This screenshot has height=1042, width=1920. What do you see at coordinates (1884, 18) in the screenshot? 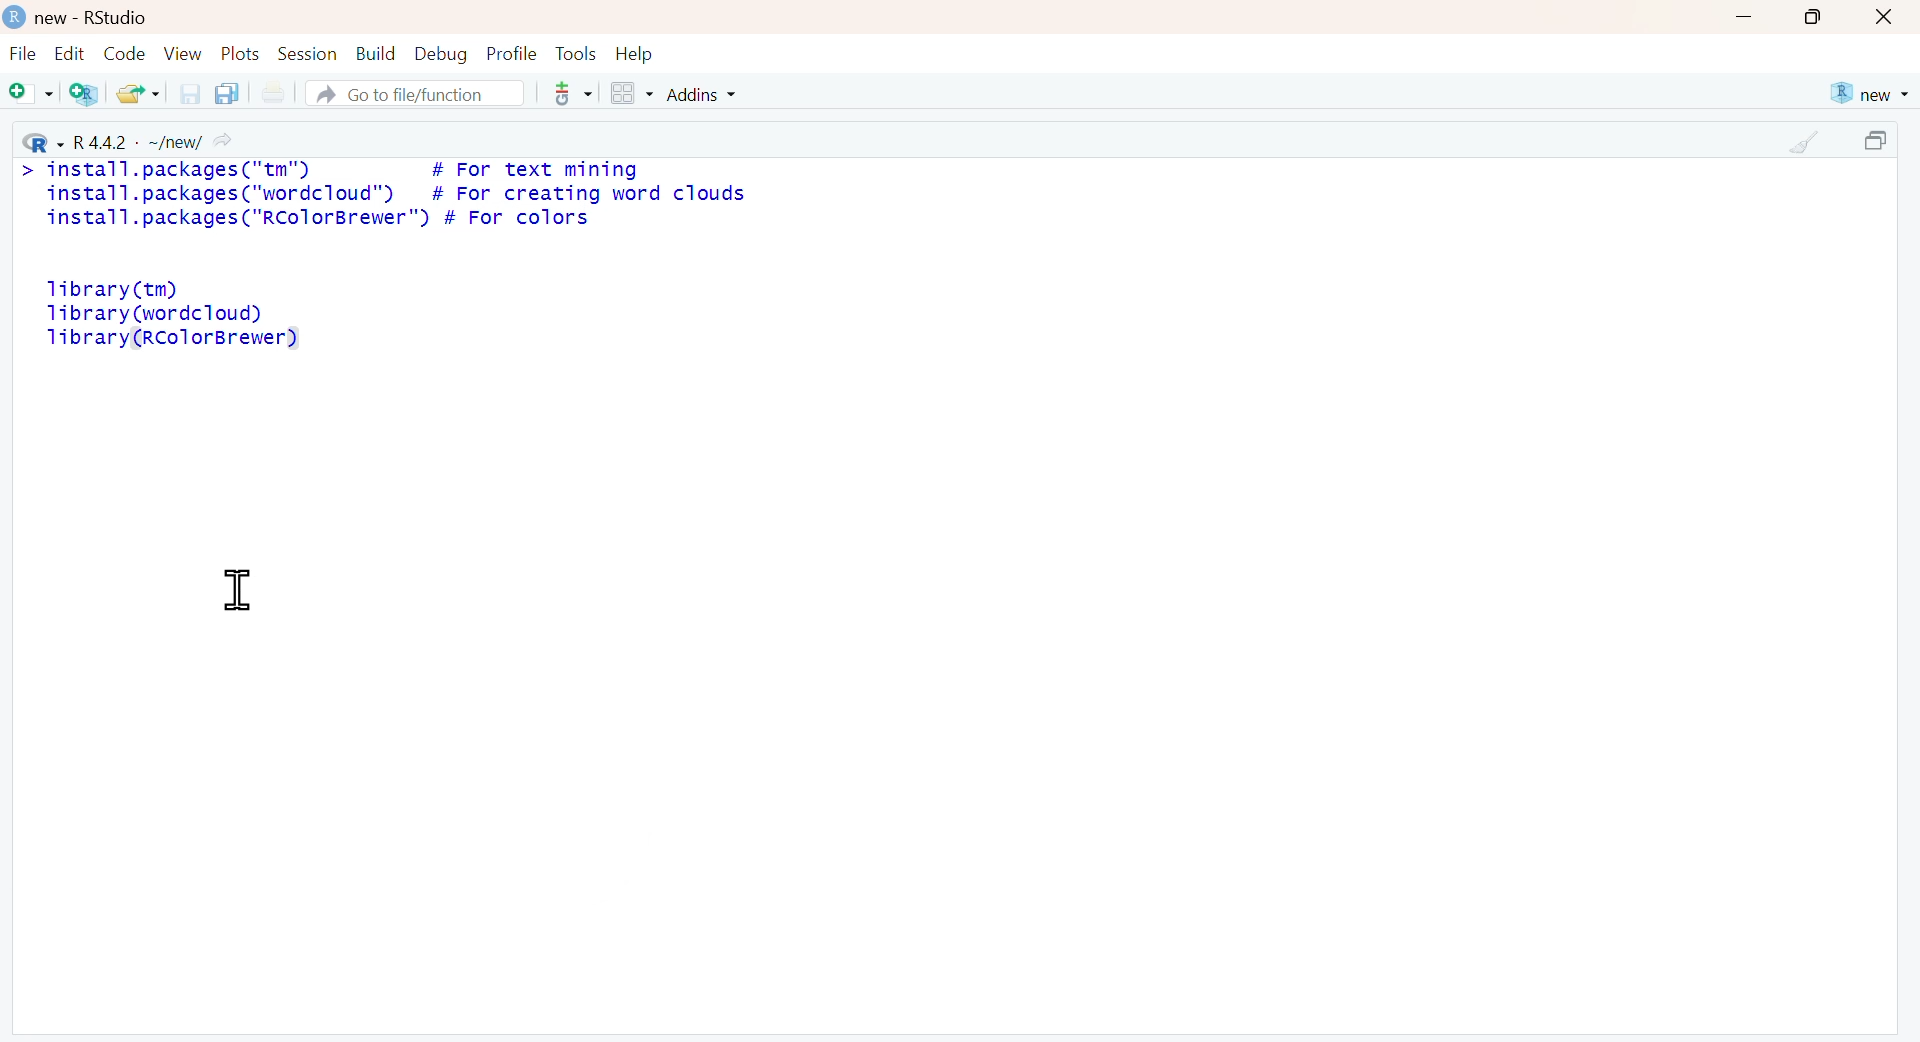
I see `close` at bounding box center [1884, 18].